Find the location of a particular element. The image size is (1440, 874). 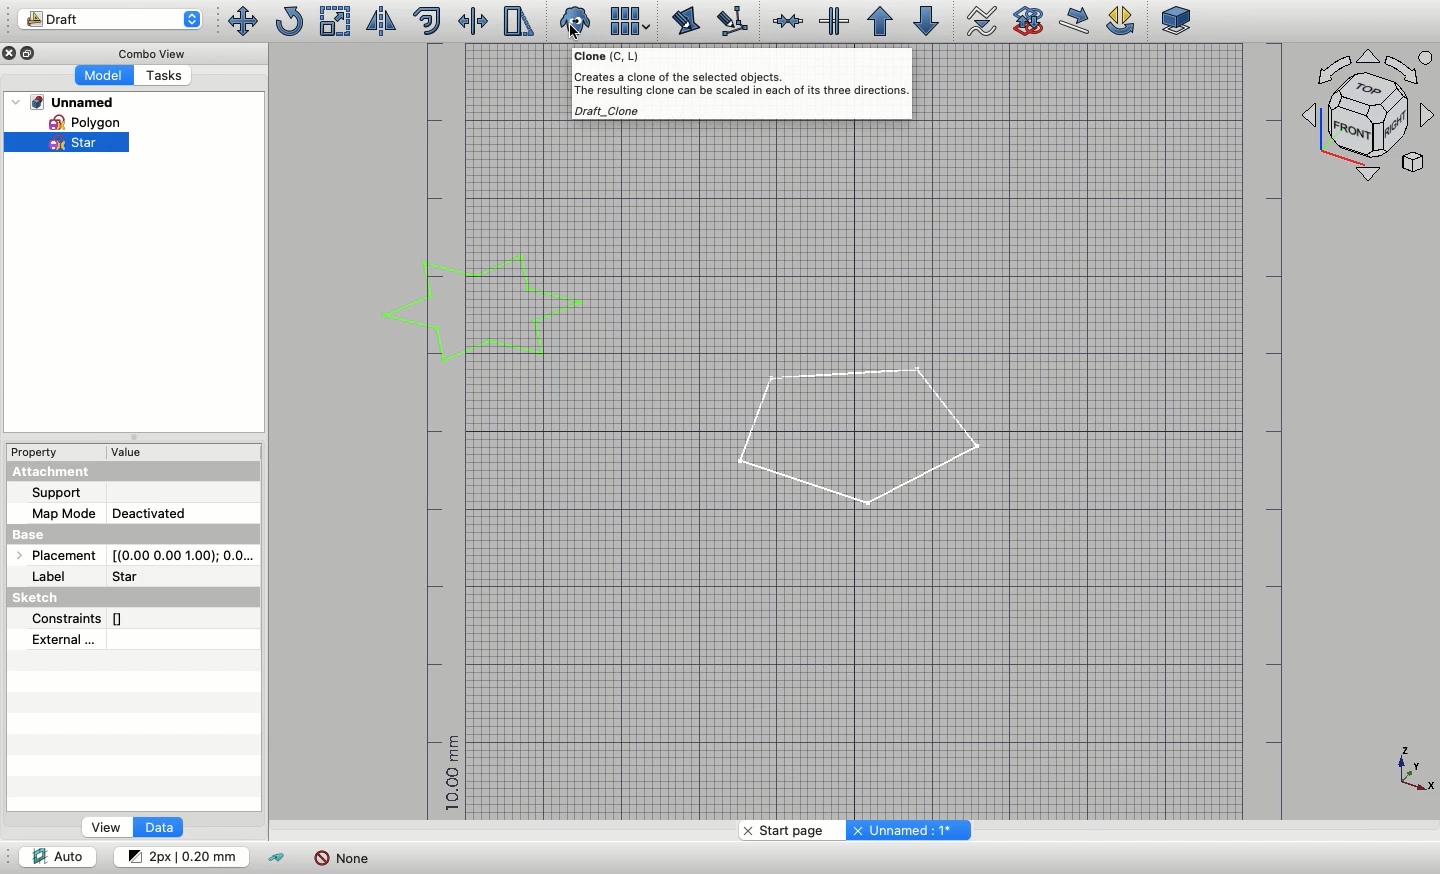

Data is located at coordinates (157, 827).